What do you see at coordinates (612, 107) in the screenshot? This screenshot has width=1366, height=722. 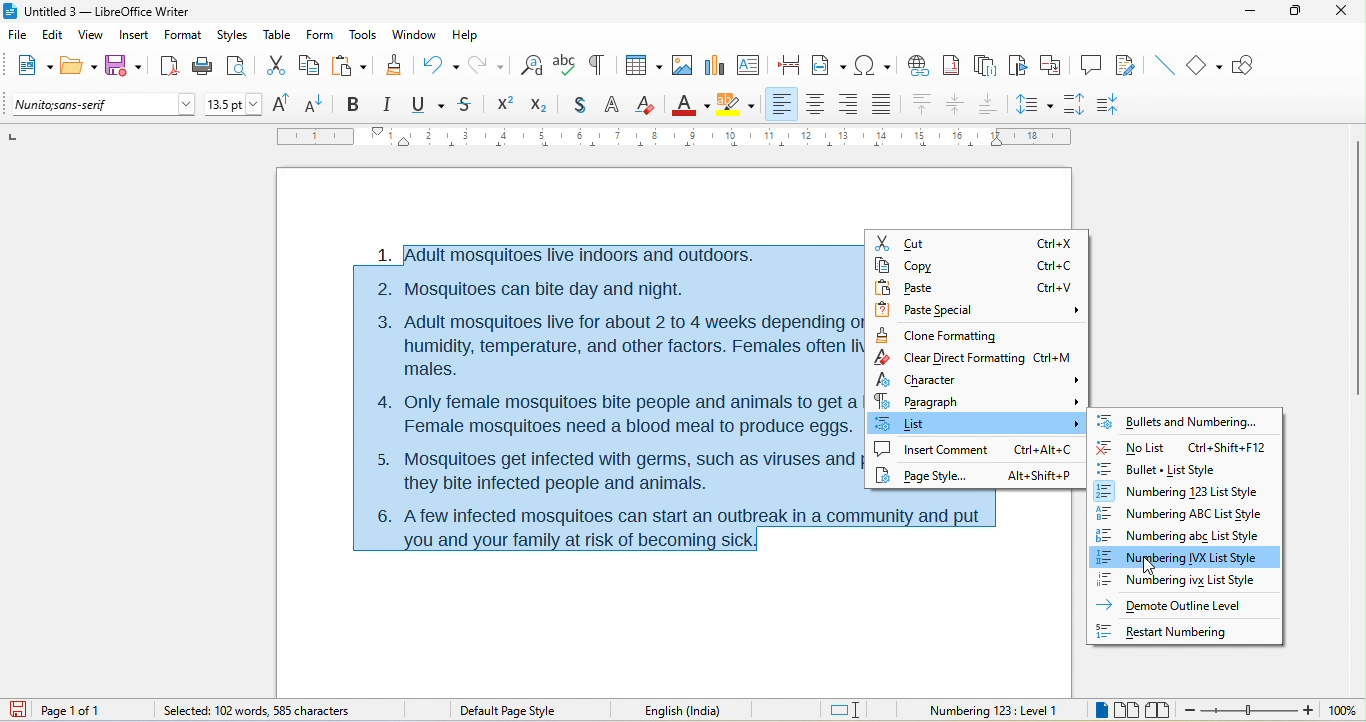 I see `outline font effect` at bounding box center [612, 107].